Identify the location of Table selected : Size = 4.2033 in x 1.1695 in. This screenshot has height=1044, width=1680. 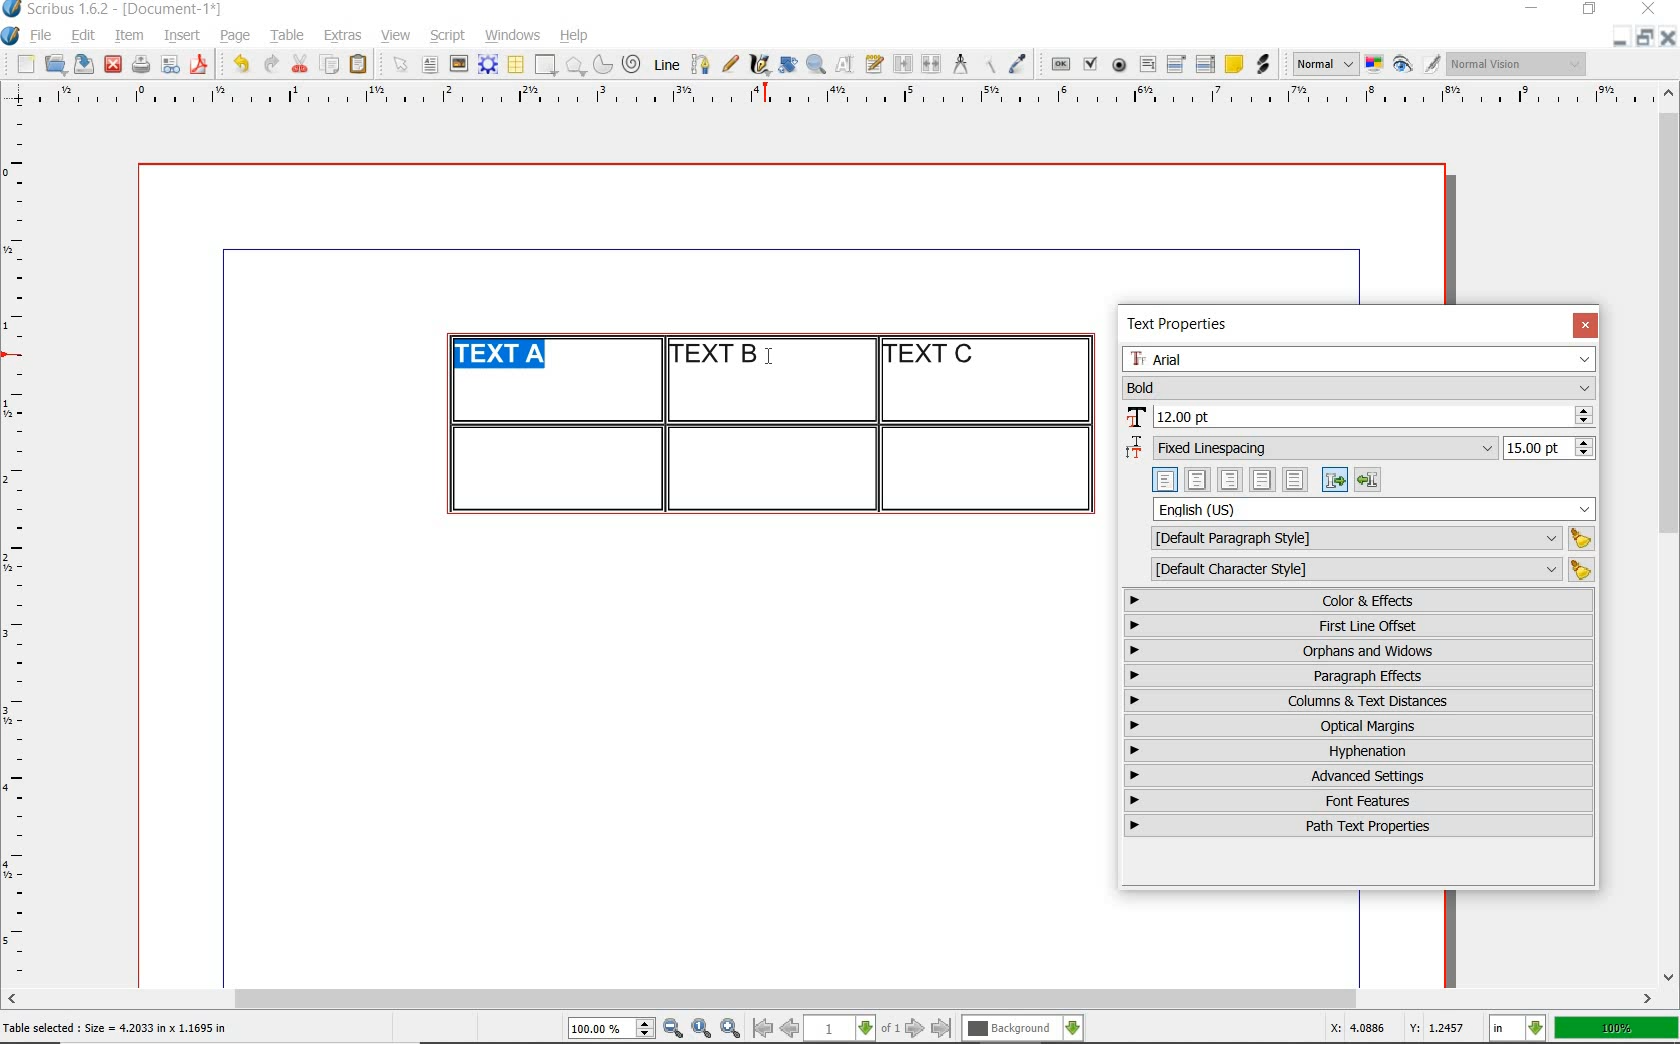
(116, 1027).